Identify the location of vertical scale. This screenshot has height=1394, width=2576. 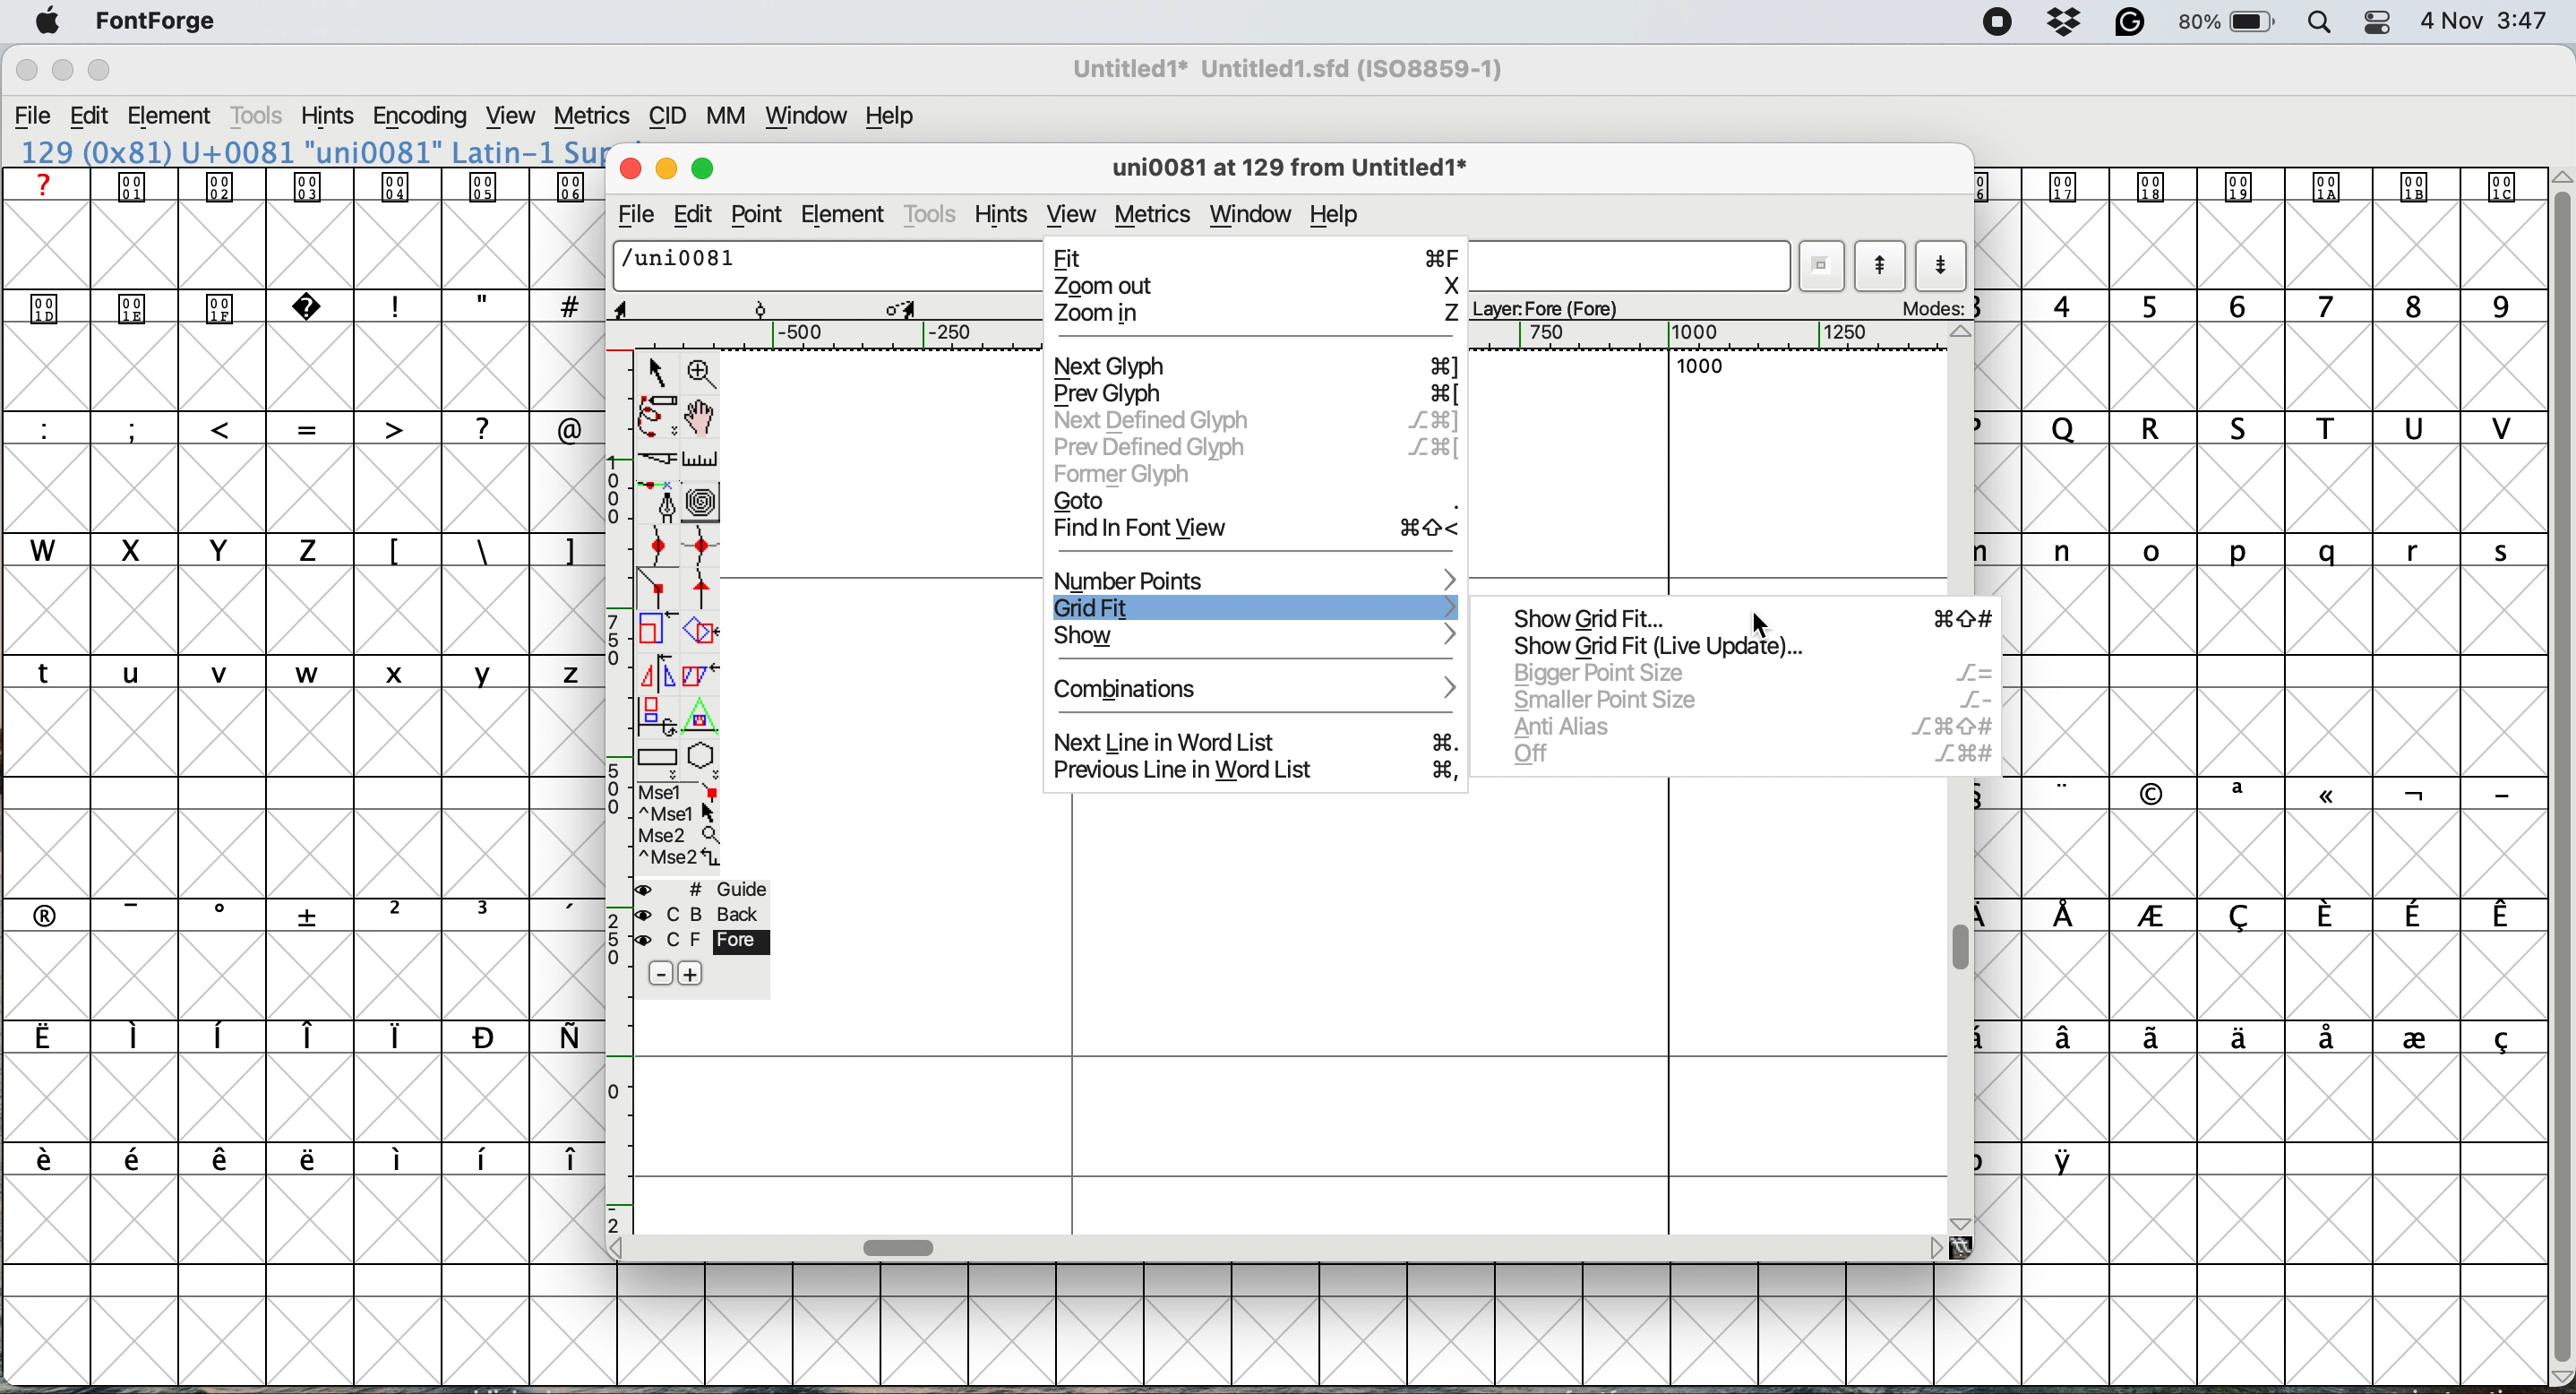
(615, 791).